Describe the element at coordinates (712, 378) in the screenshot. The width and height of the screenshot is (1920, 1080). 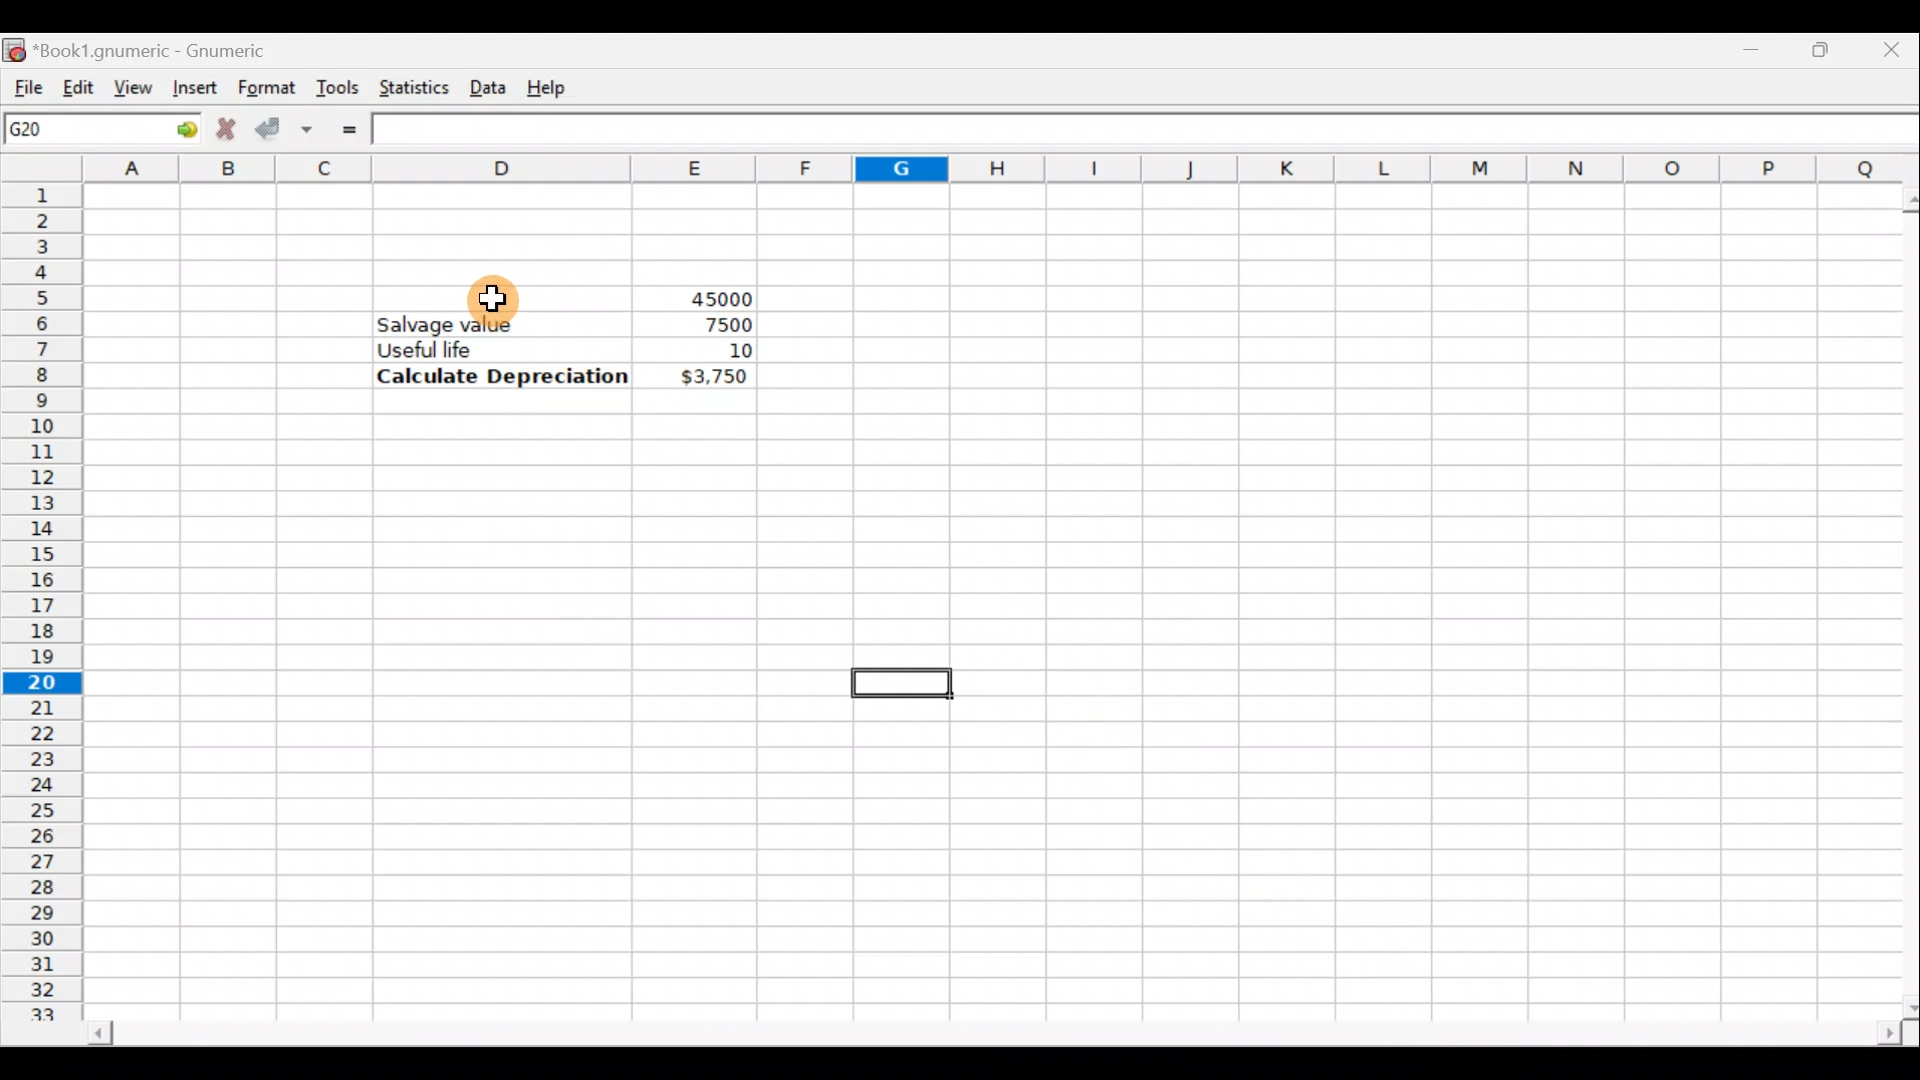
I see `$3,750` at that location.